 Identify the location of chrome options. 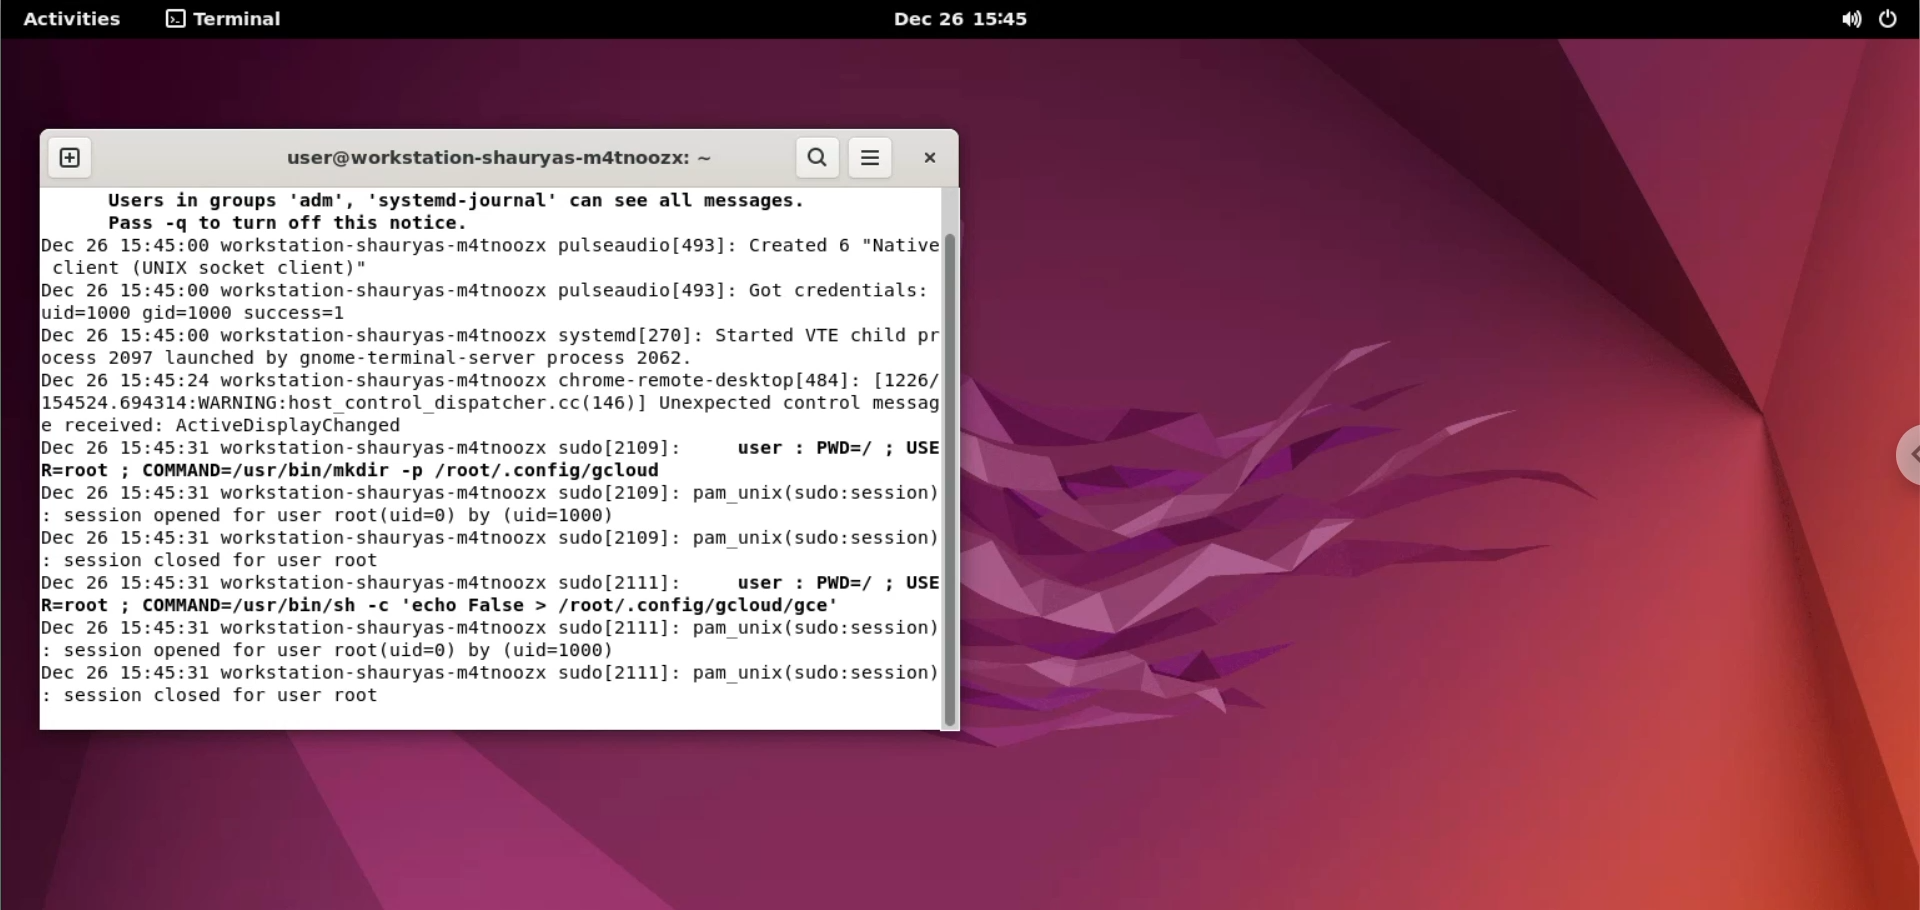
(1903, 455).